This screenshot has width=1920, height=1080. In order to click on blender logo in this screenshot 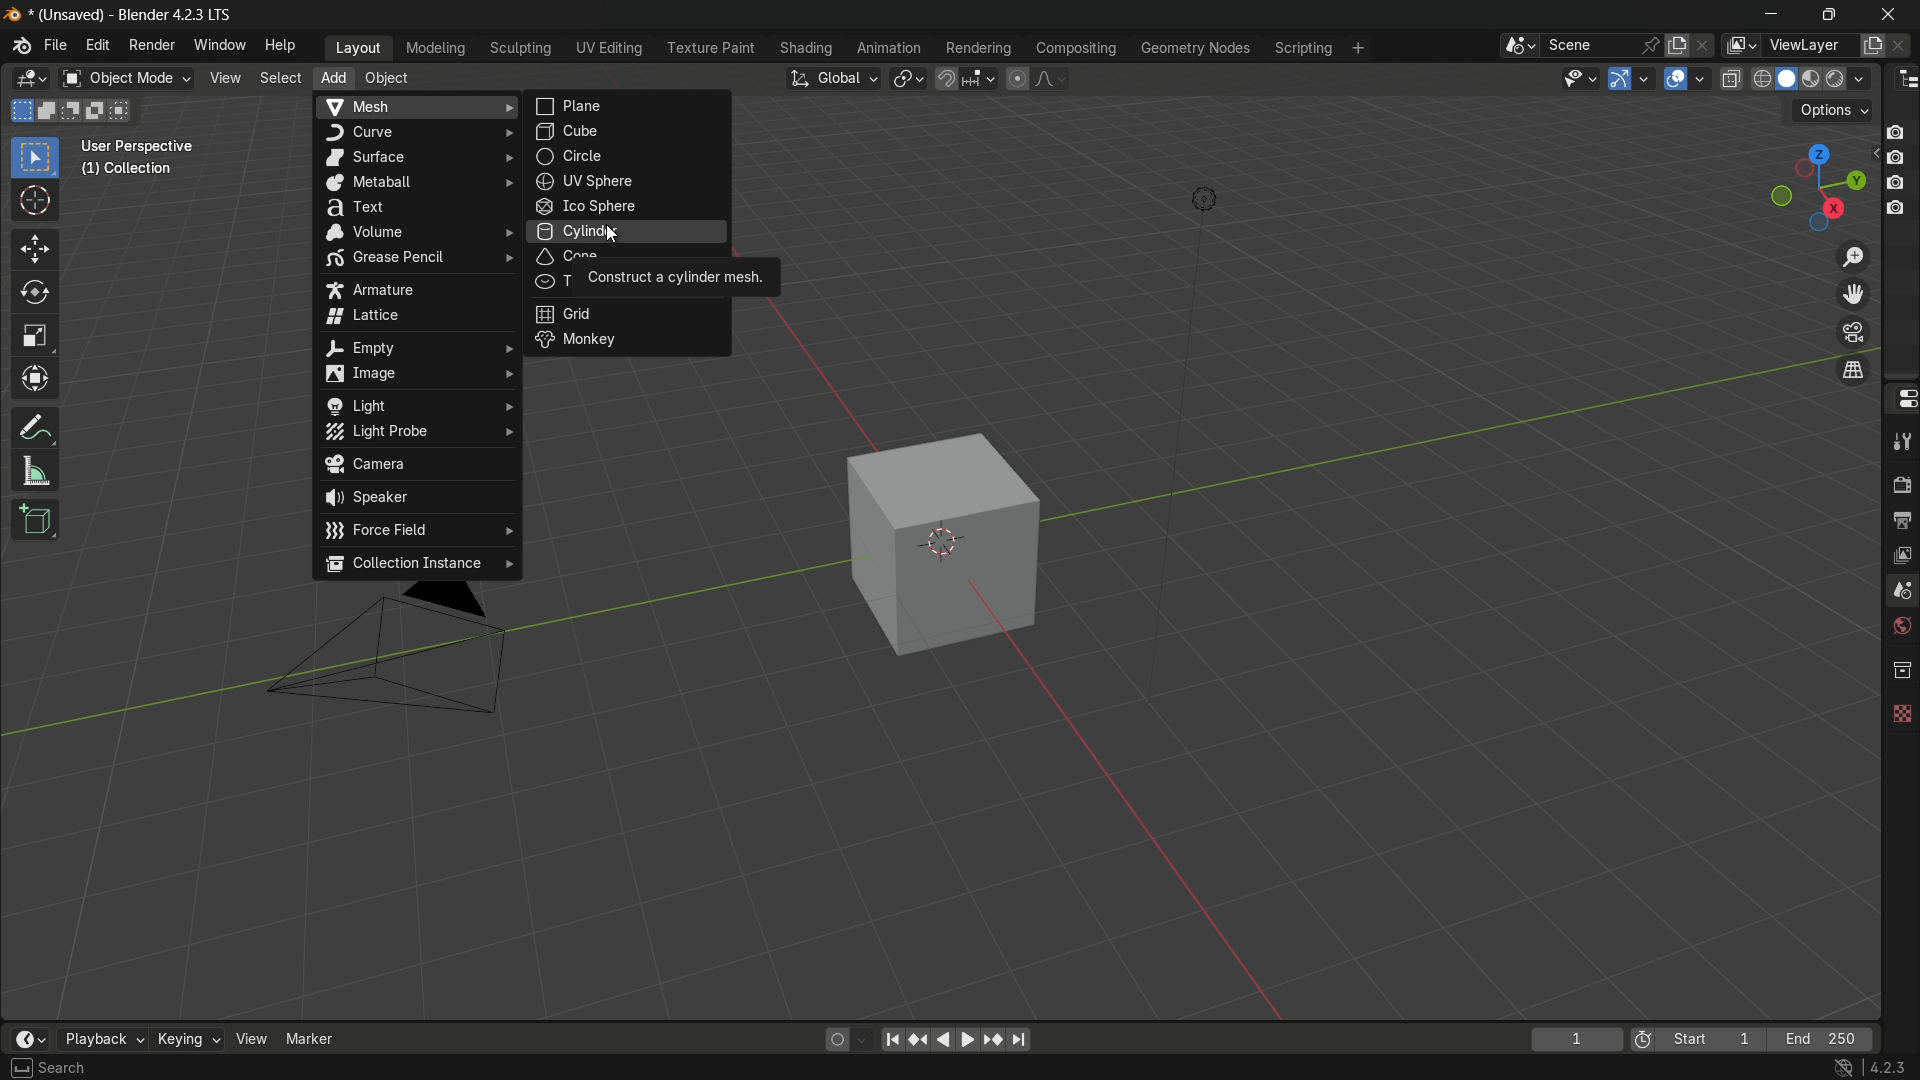, I will do `click(19, 48)`.